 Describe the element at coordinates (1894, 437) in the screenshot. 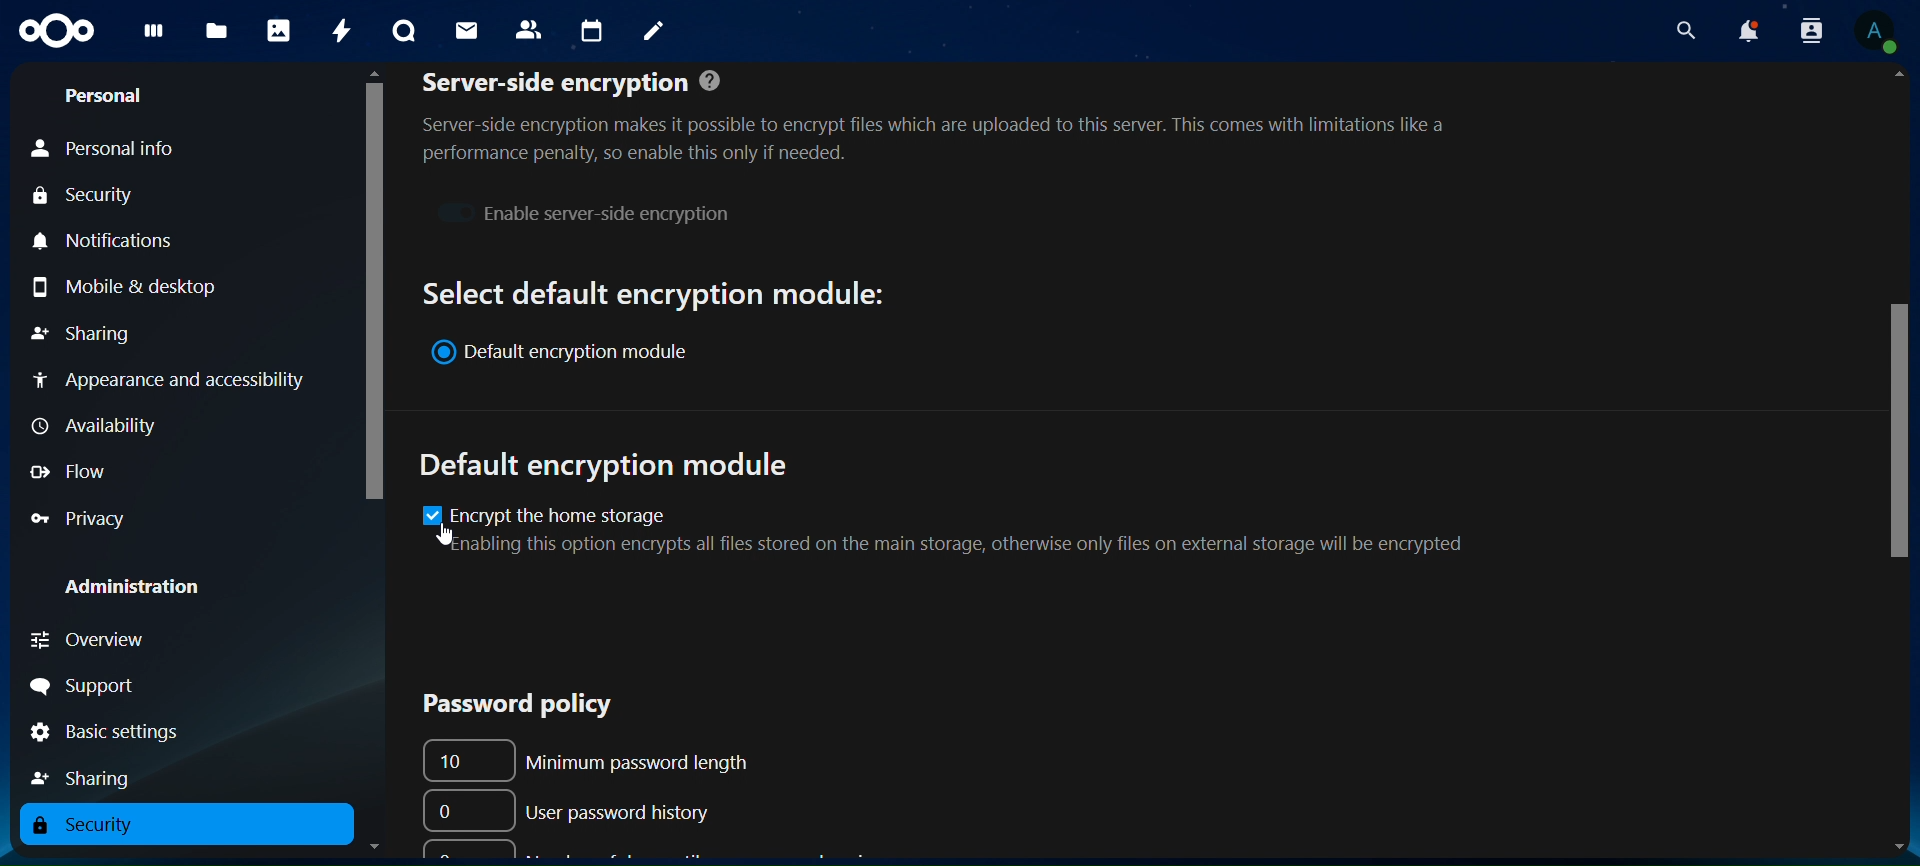

I see `scrollbar` at that location.